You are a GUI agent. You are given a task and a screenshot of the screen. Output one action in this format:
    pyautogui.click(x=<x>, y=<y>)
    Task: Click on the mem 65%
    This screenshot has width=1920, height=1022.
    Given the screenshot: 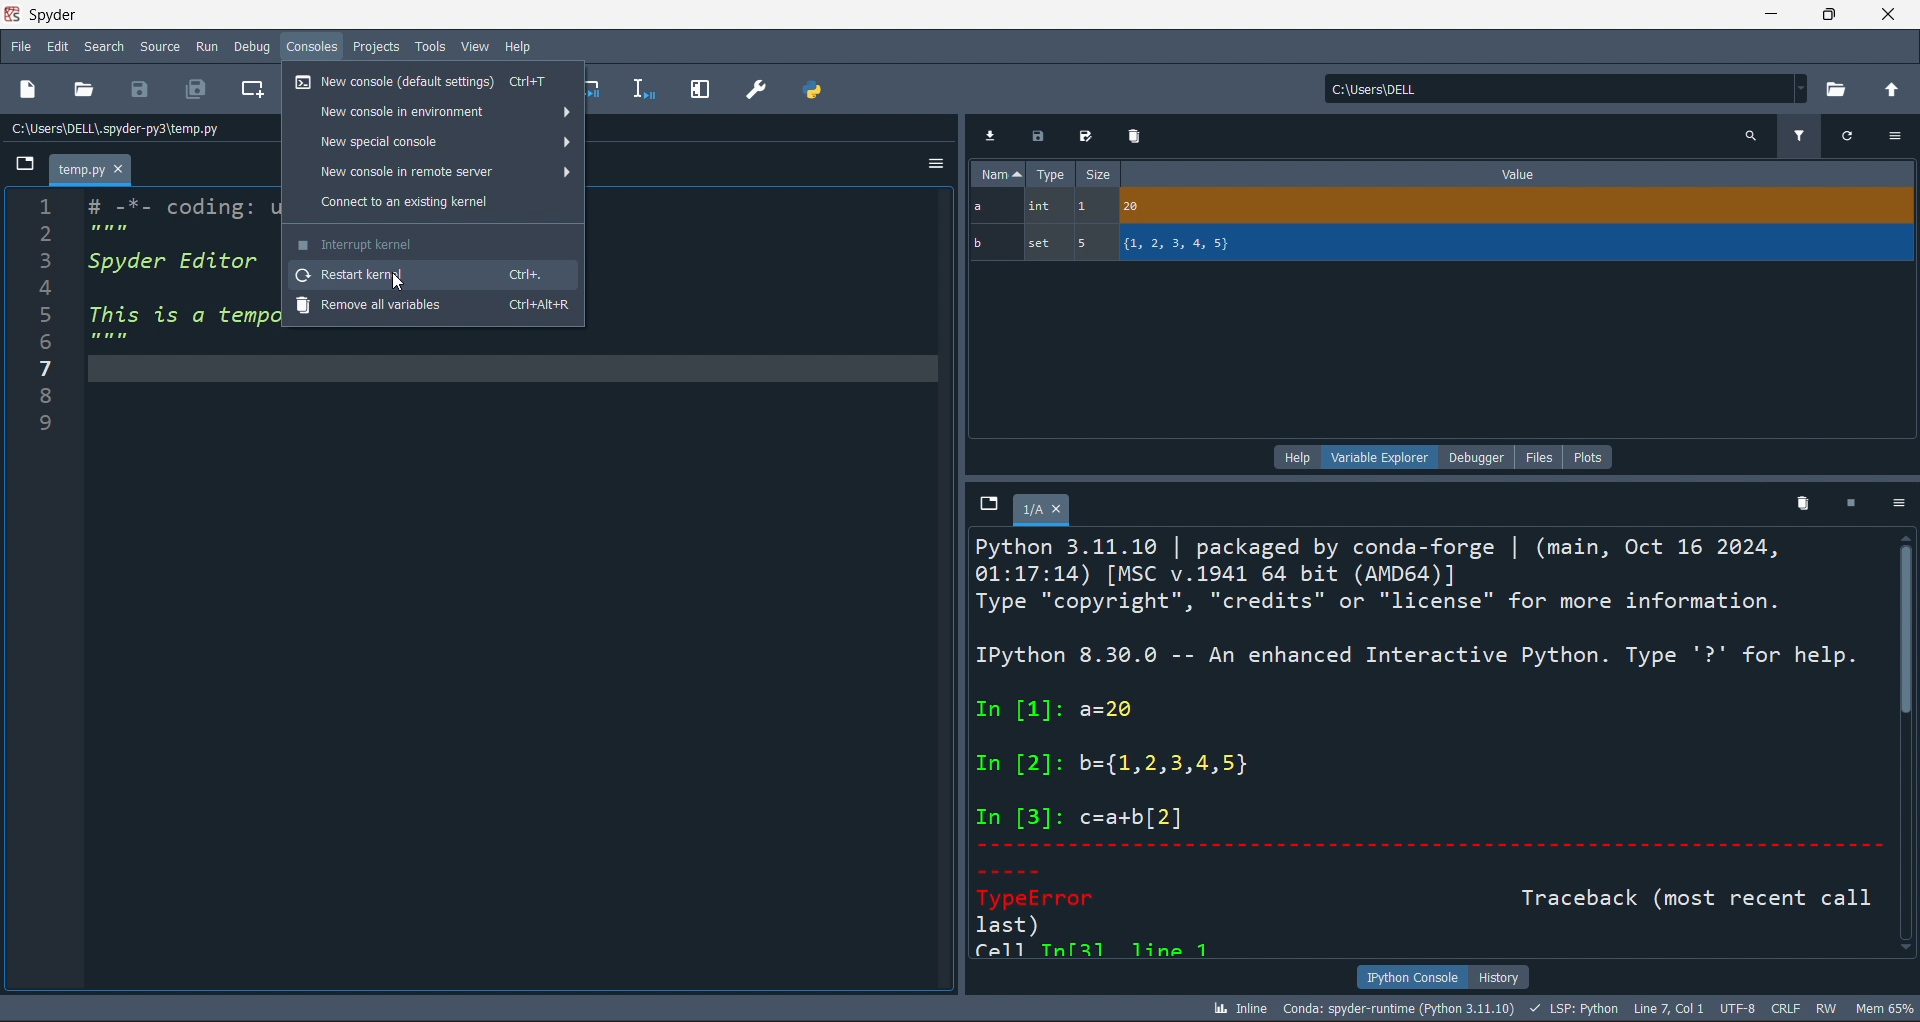 What is the action you would take?
    pyautogui.click(x=1886, y=1007)
    